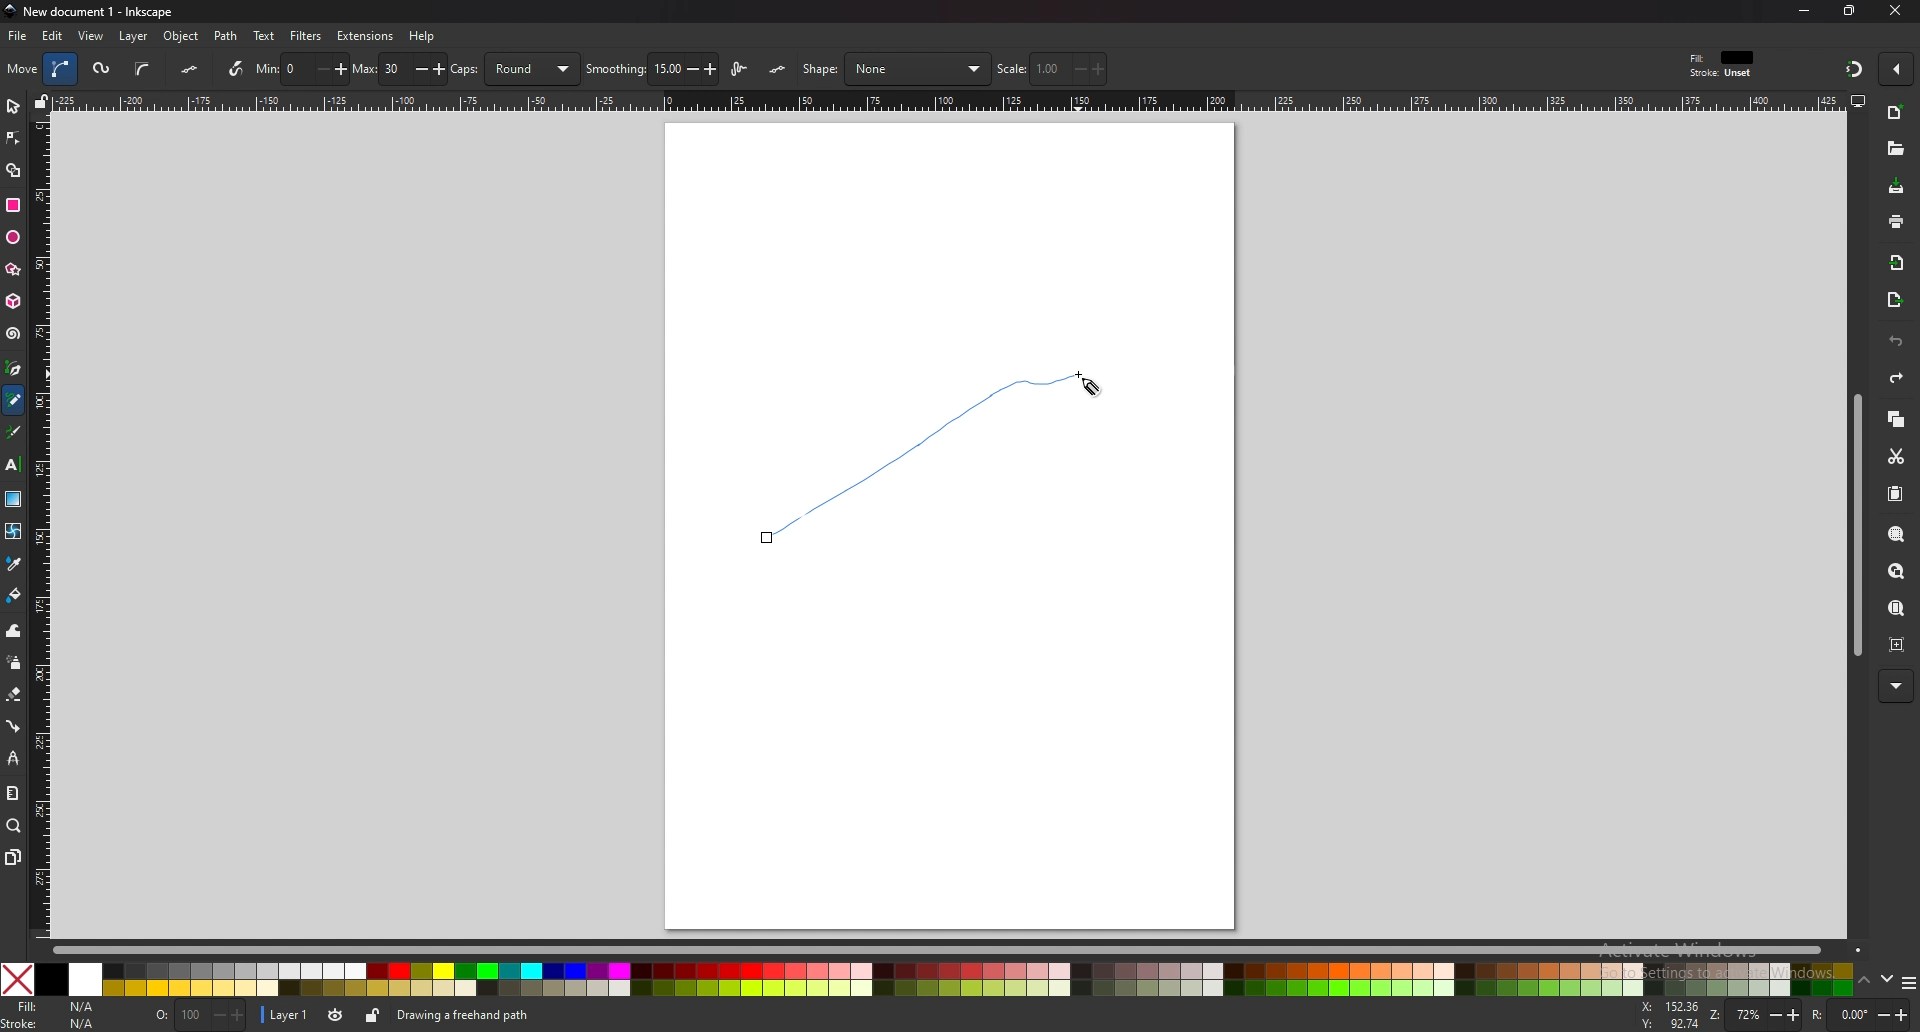  Describe the element at coordinates (742, 67) in the screenshot. I see `lpe based interactive simplify` at that location.